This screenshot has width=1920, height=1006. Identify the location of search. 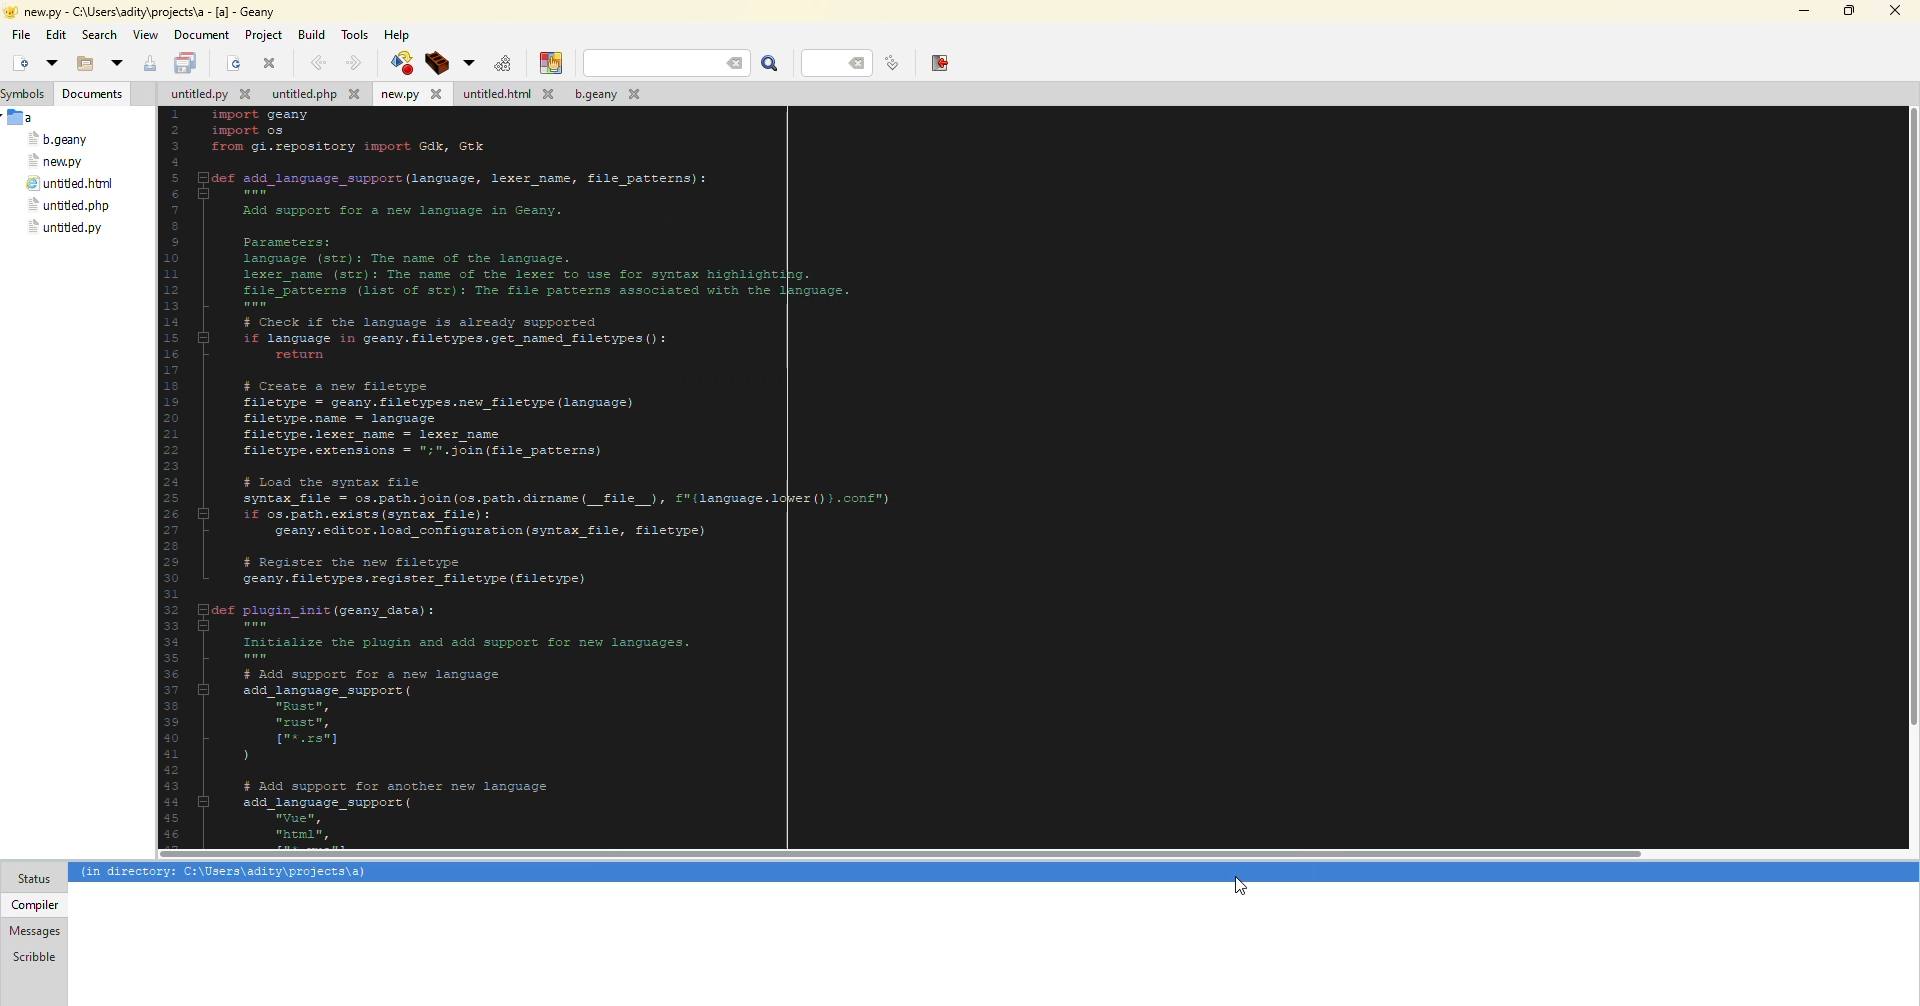
(771, 64).